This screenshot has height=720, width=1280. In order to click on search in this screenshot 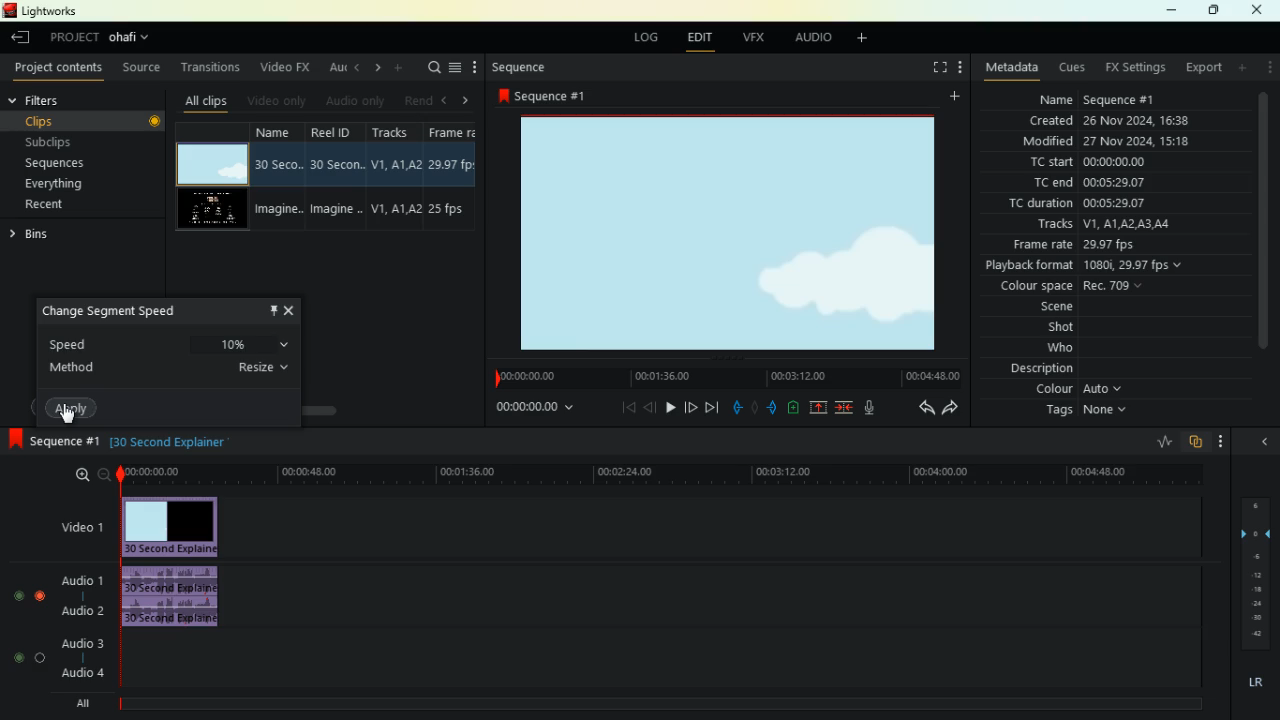, I will do `click(431, 69)`.